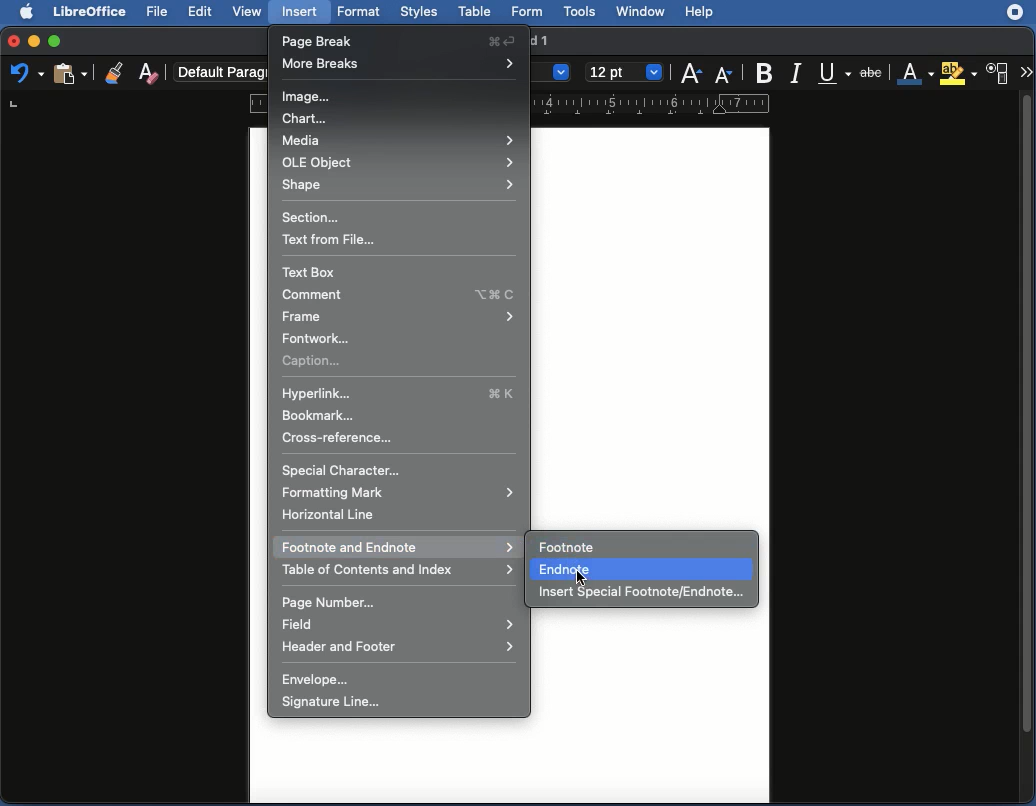  What do you see at coordinates (527, 13) in the screenshot?
I see `form` at bounding box center [527, 13].